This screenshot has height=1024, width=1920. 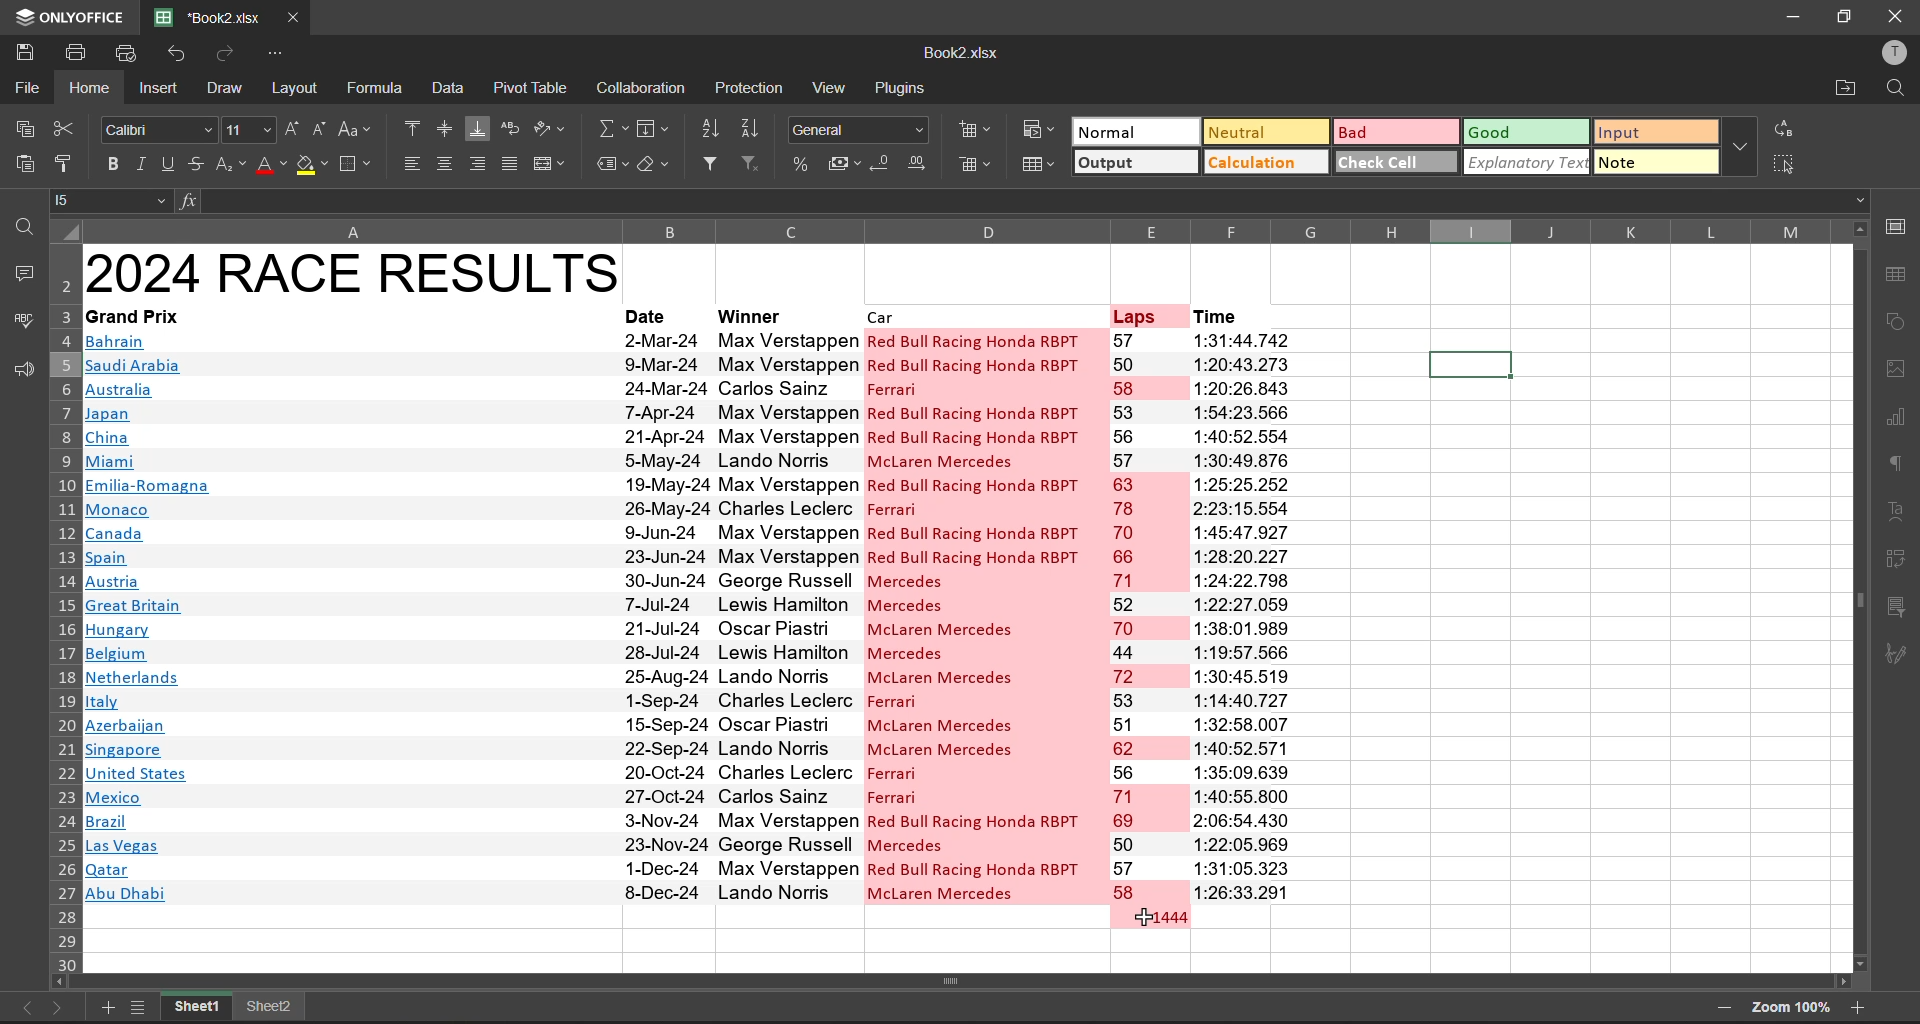 I want to click on font size, so click(x=251, y=129).